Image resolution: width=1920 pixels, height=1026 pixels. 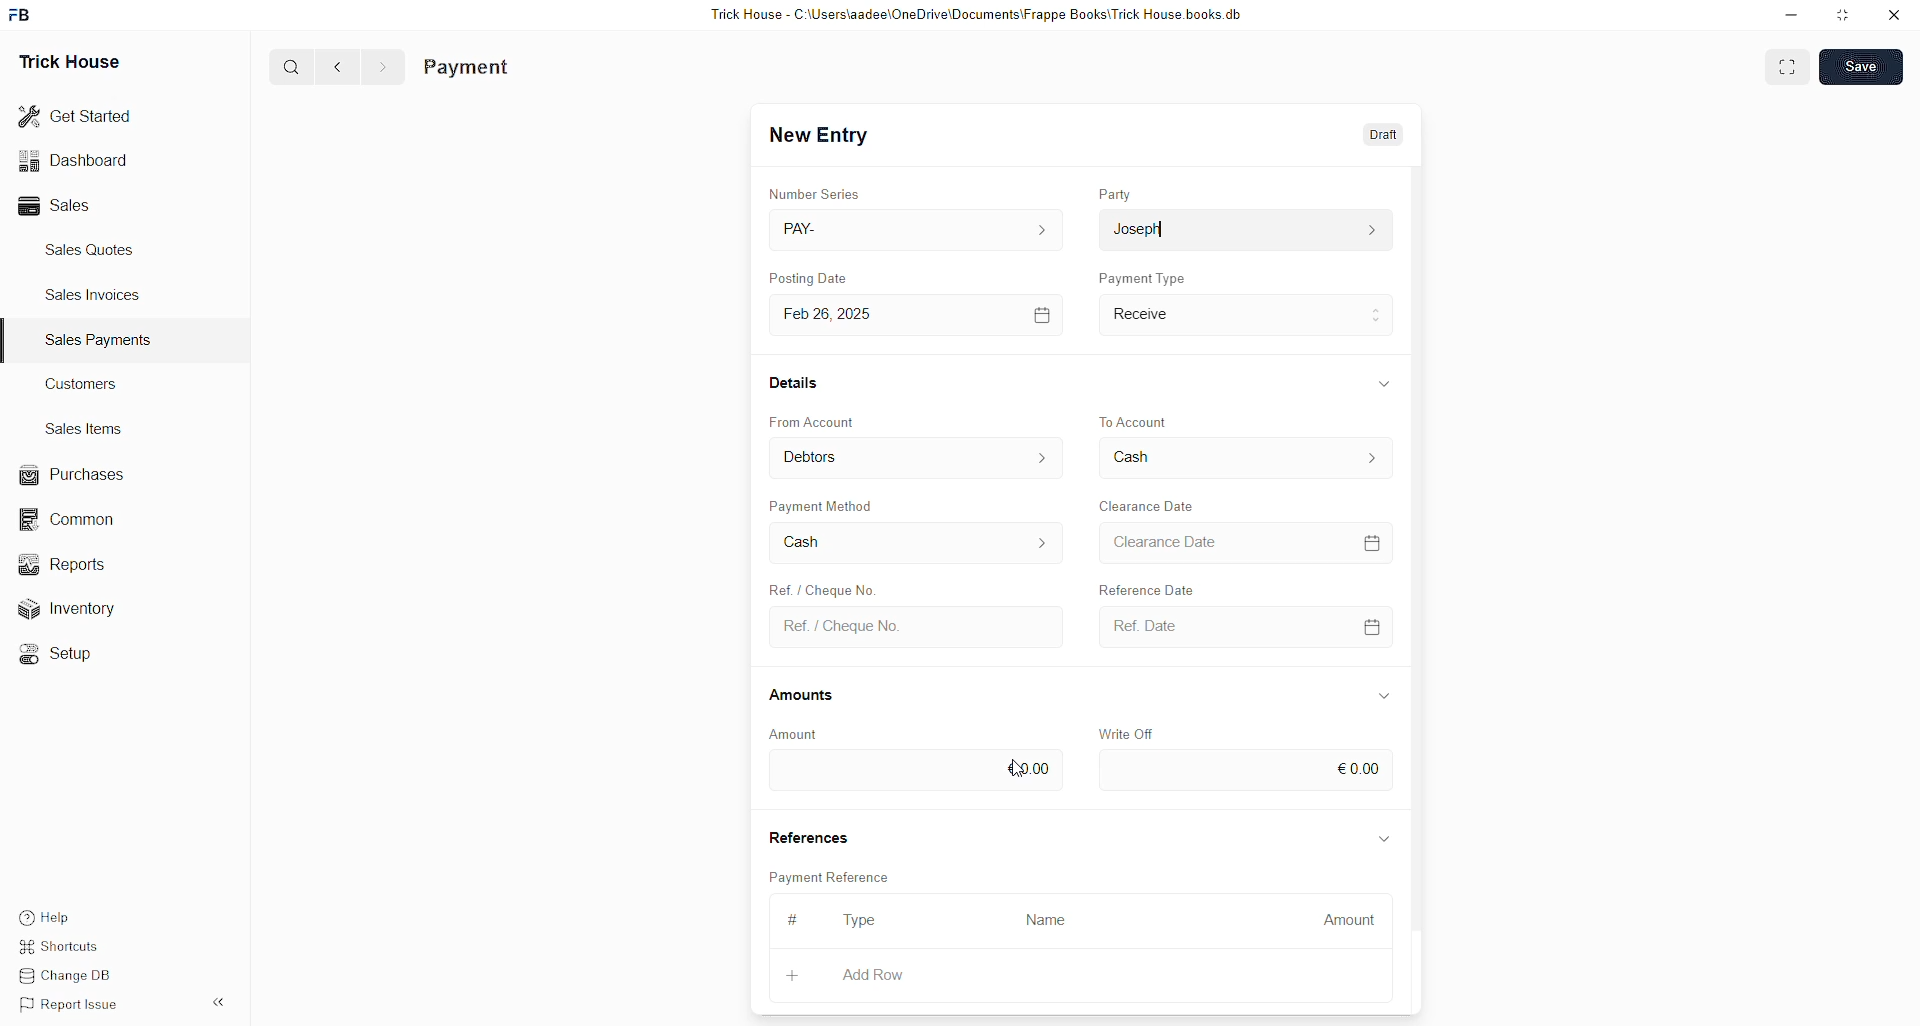 What do you see at coordinates (813, 422) in the screenshot?
I see `From Account` at bounding box center [813, 422].